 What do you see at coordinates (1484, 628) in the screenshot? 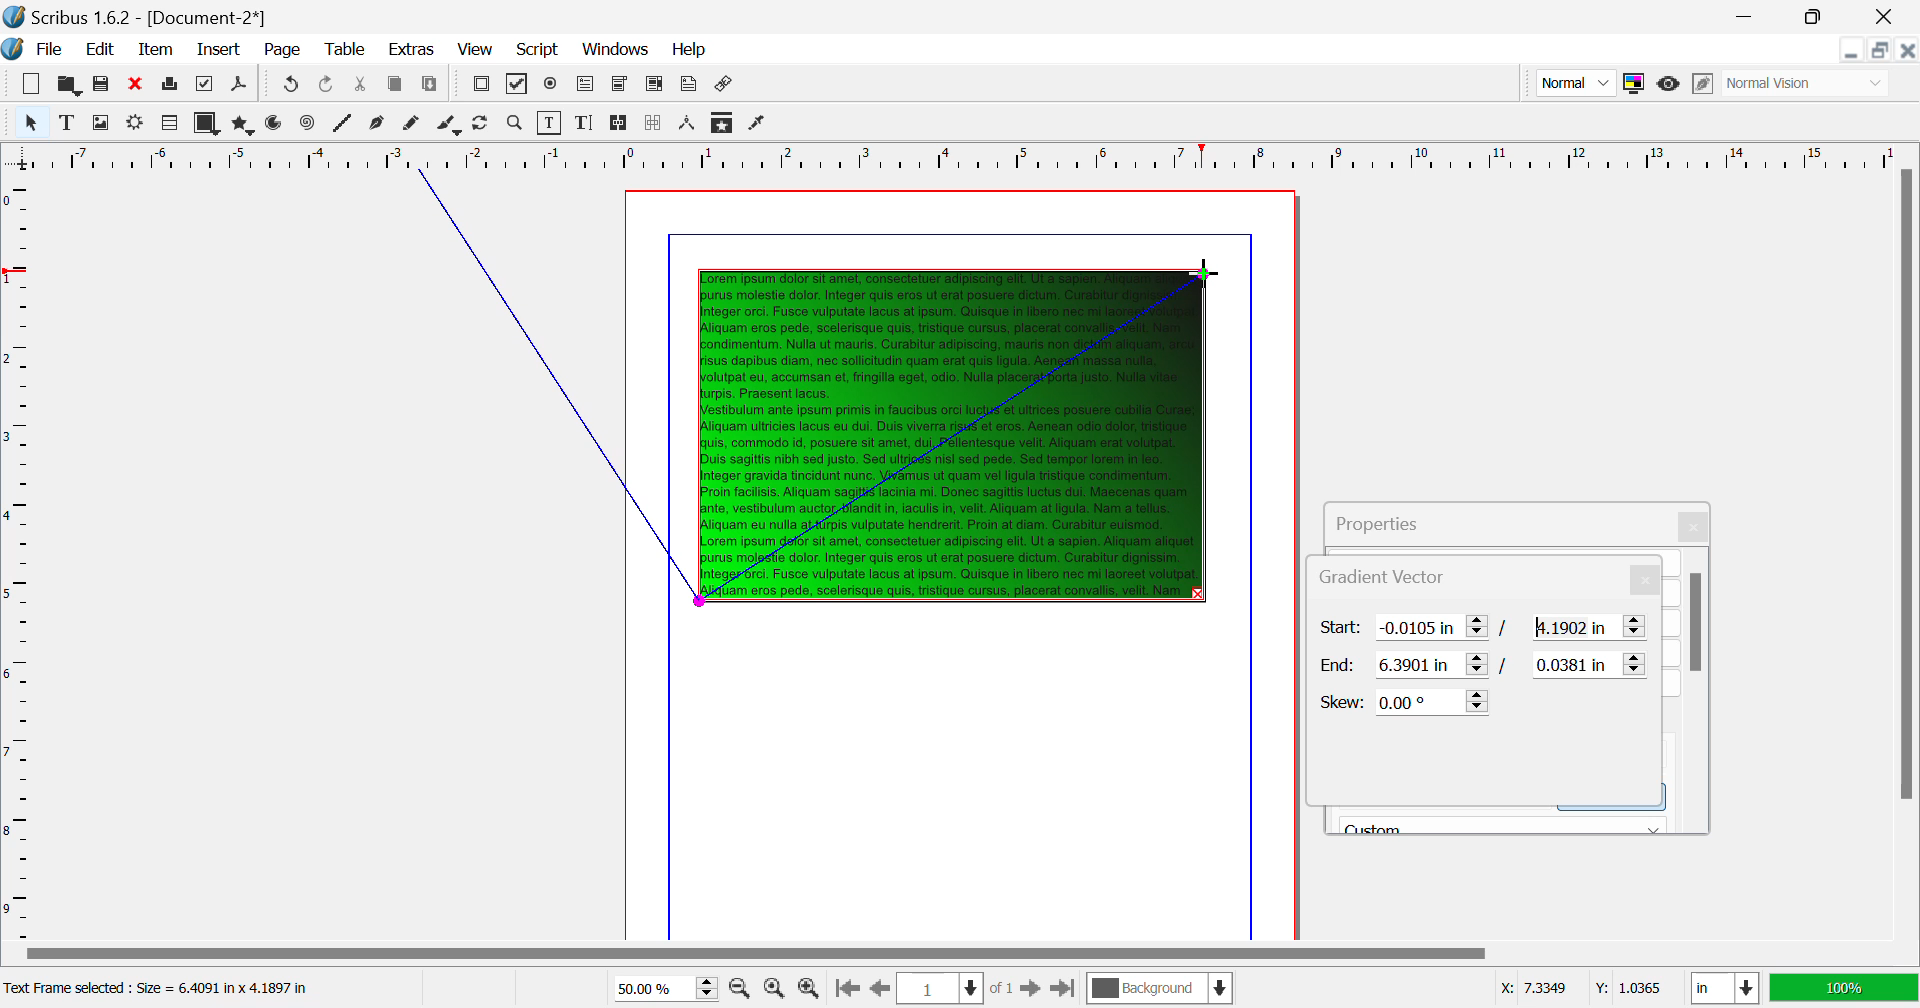
I see `Gradient Vector Start` at bounding box center [1484, 628].